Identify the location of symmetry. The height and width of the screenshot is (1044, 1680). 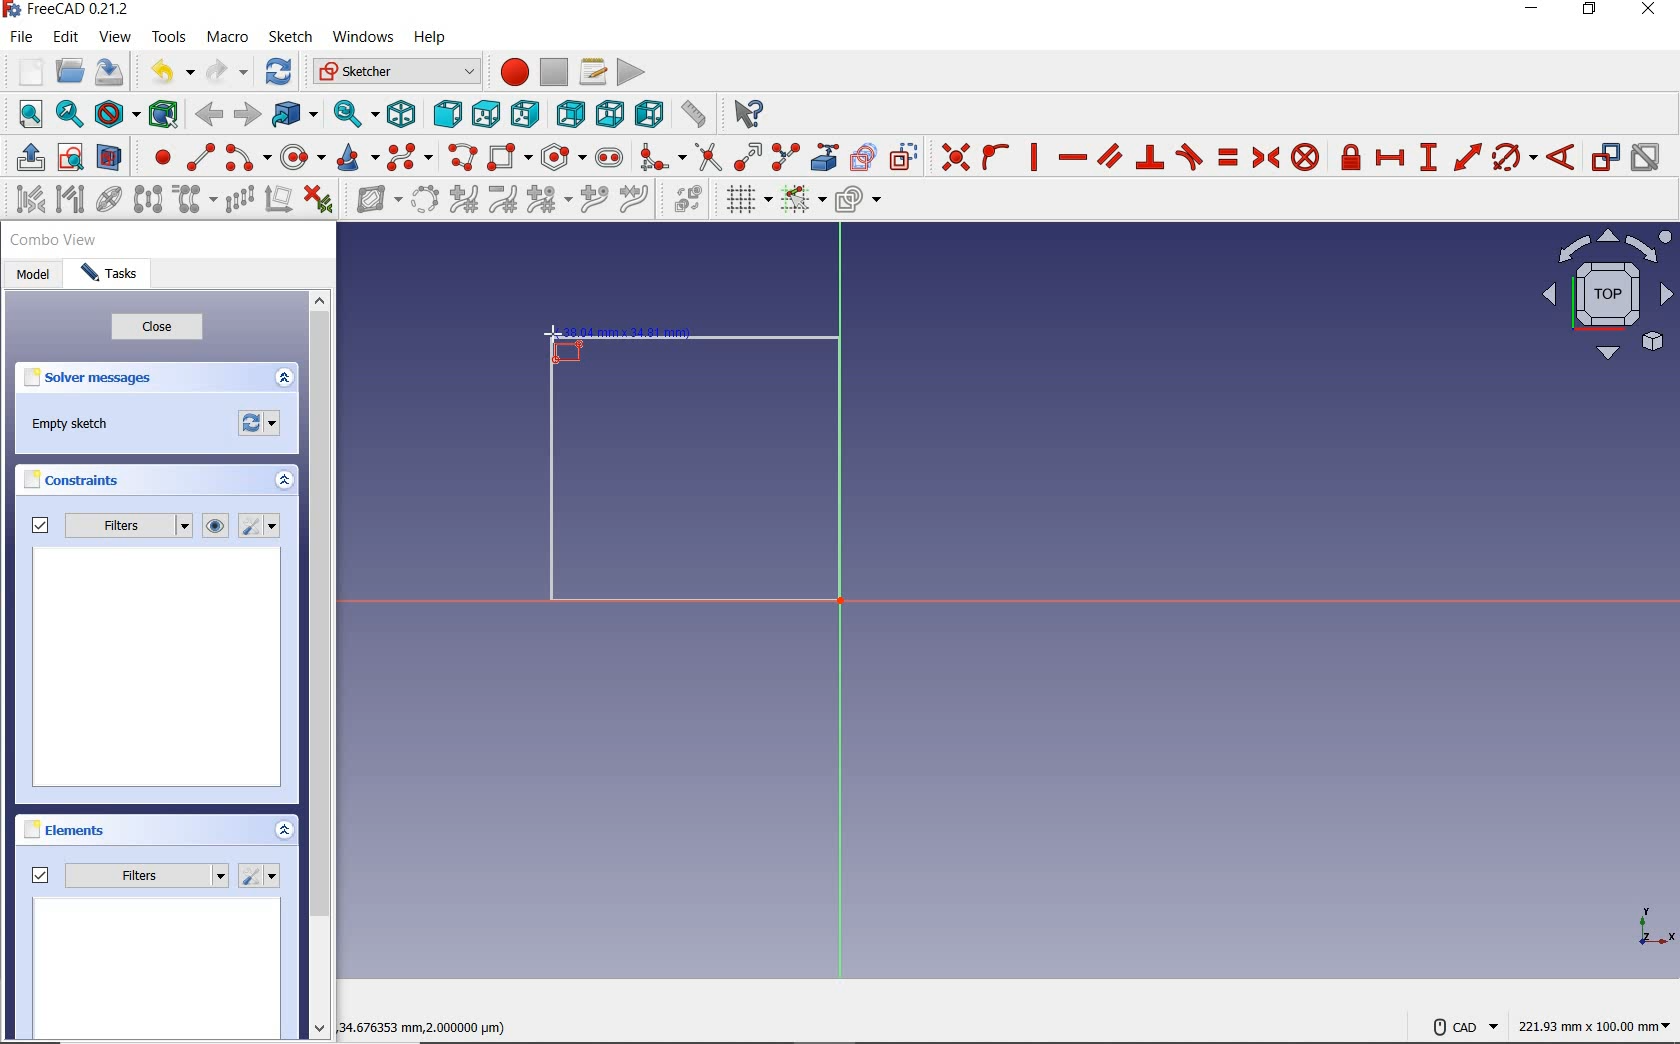
(149, 201).